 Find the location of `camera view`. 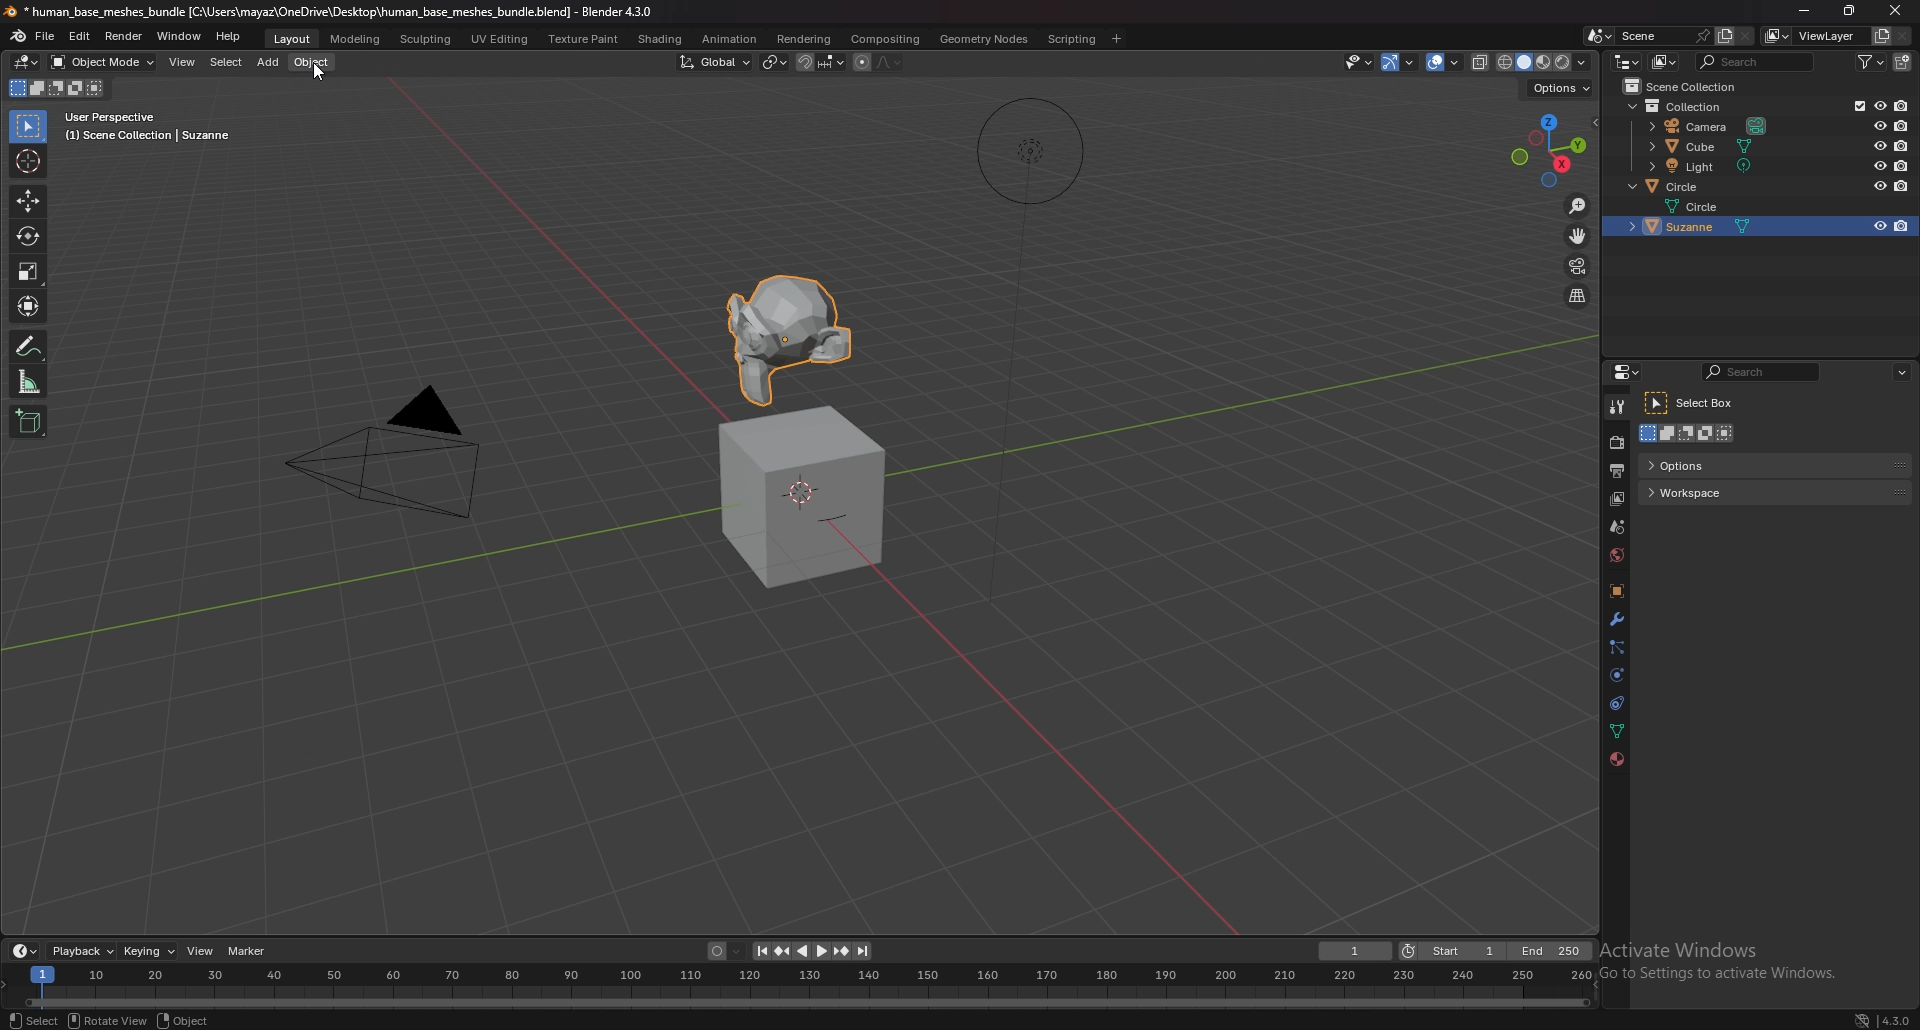

camera view is located at coordinates (1579, 266).